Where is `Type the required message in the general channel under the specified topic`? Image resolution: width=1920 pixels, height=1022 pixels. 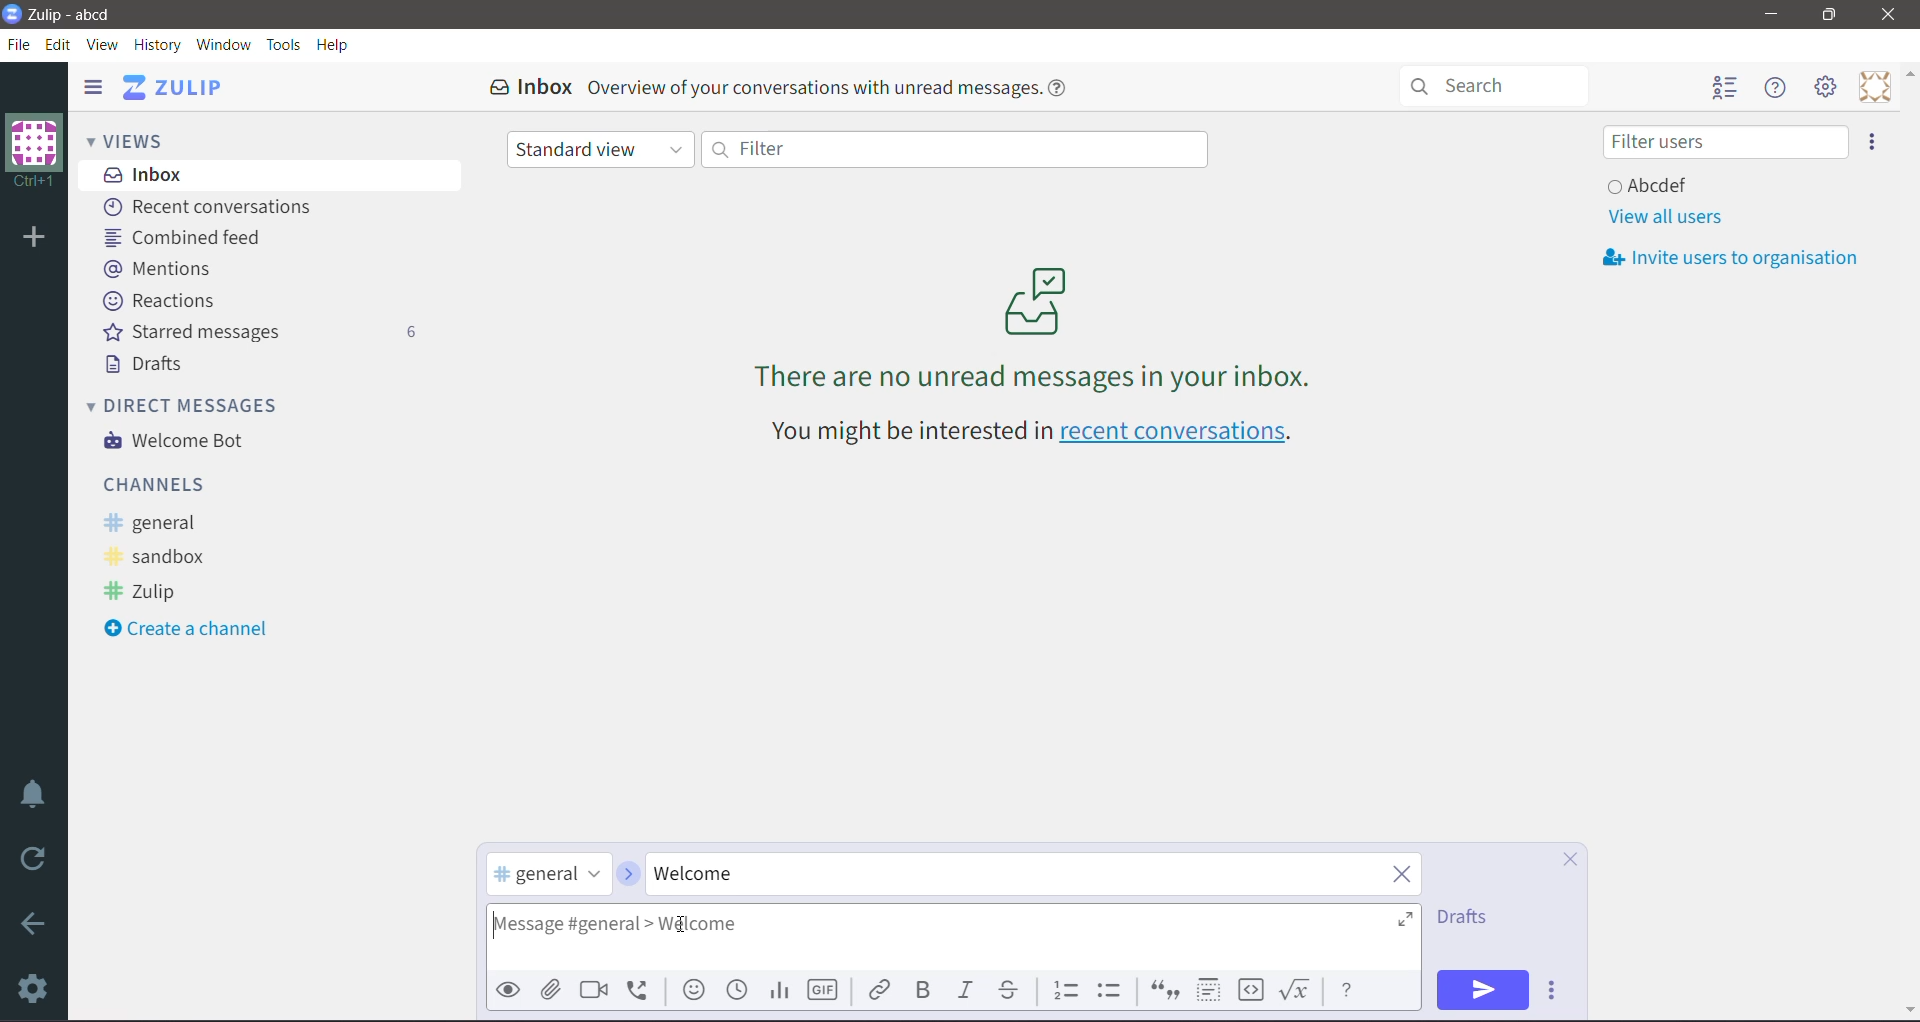
Type the required message in the general channel under the specified topic is located at coordinates (955, 937).